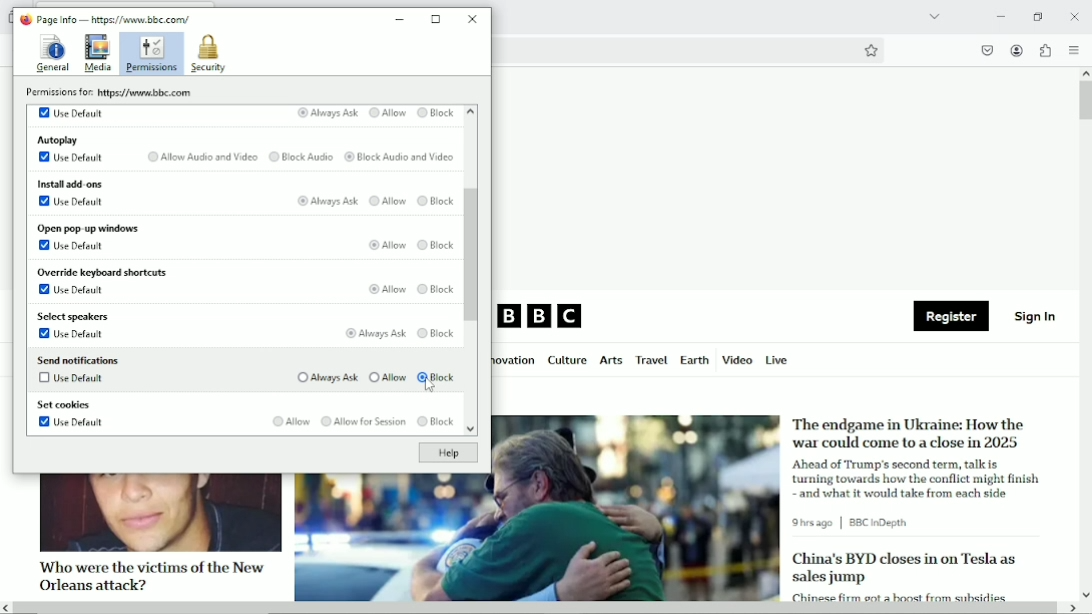 This screenshot has height=614, width=1092. I want to click on Allow for session, so click(362, 422).